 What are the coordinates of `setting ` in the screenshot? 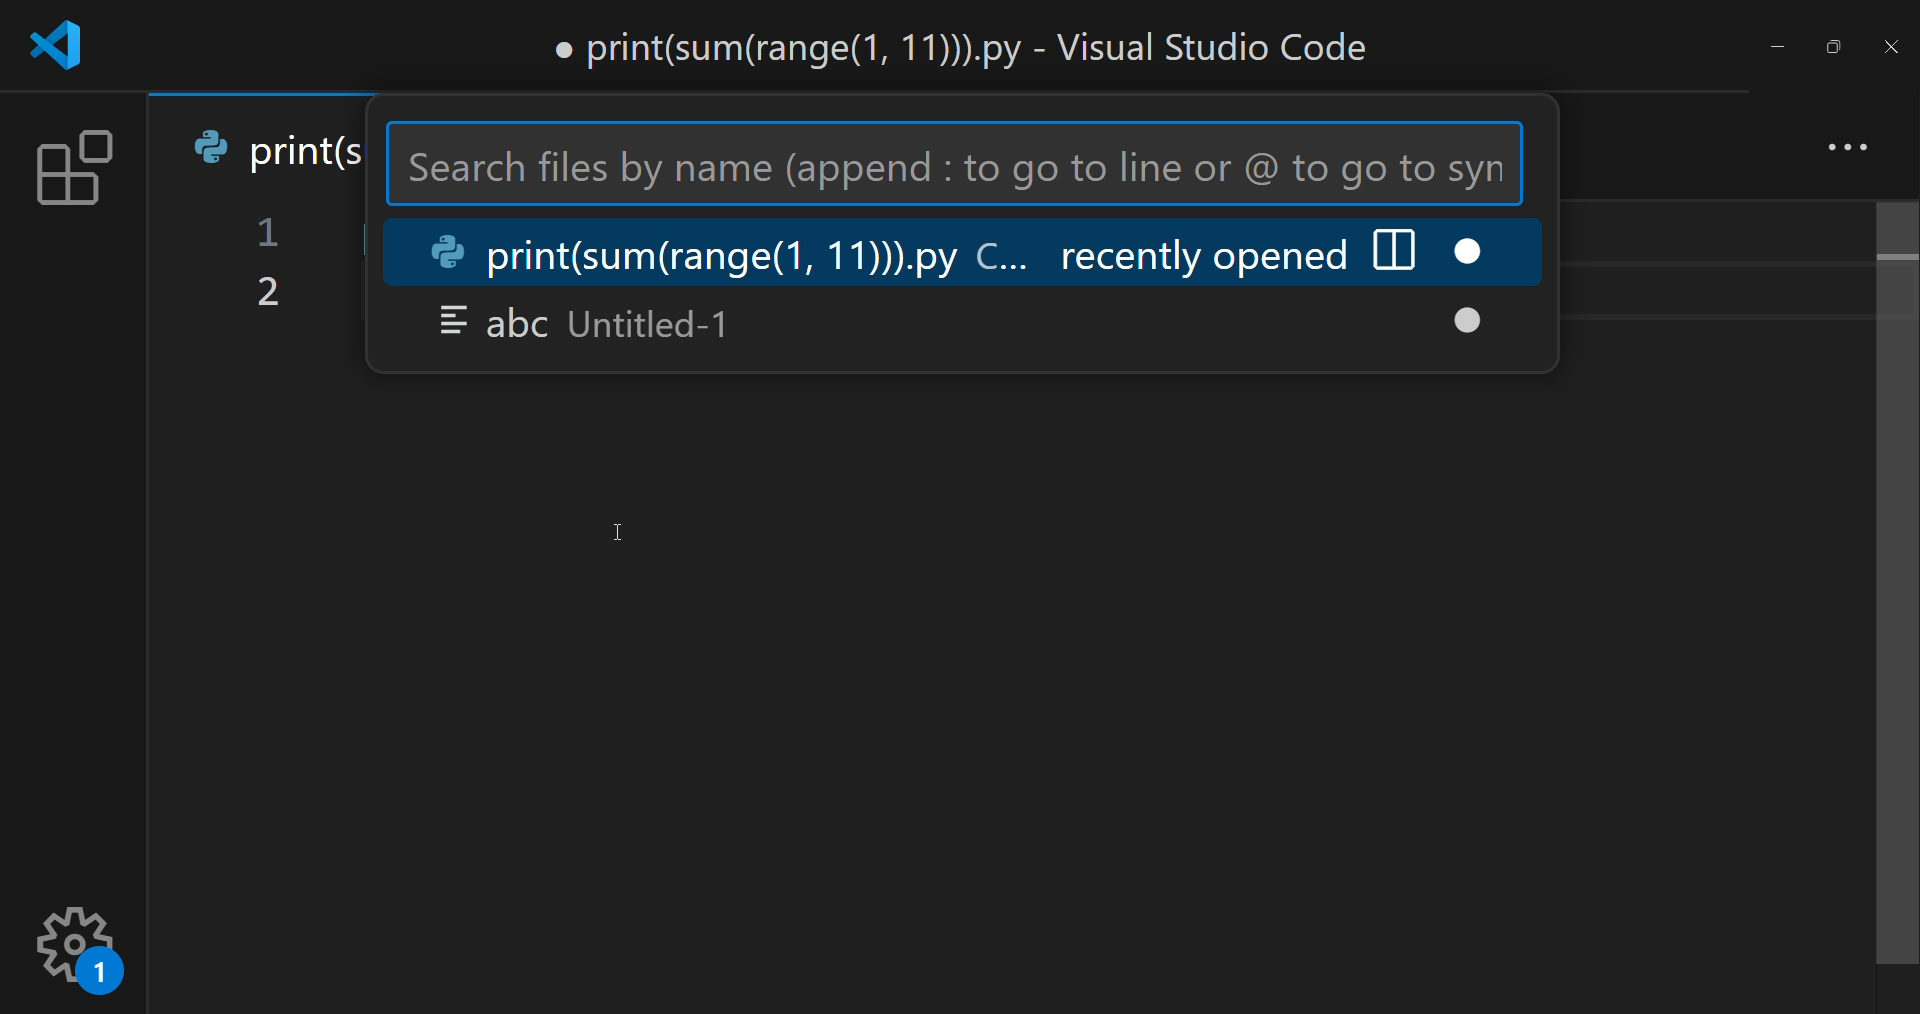 It's located at (77, 943).